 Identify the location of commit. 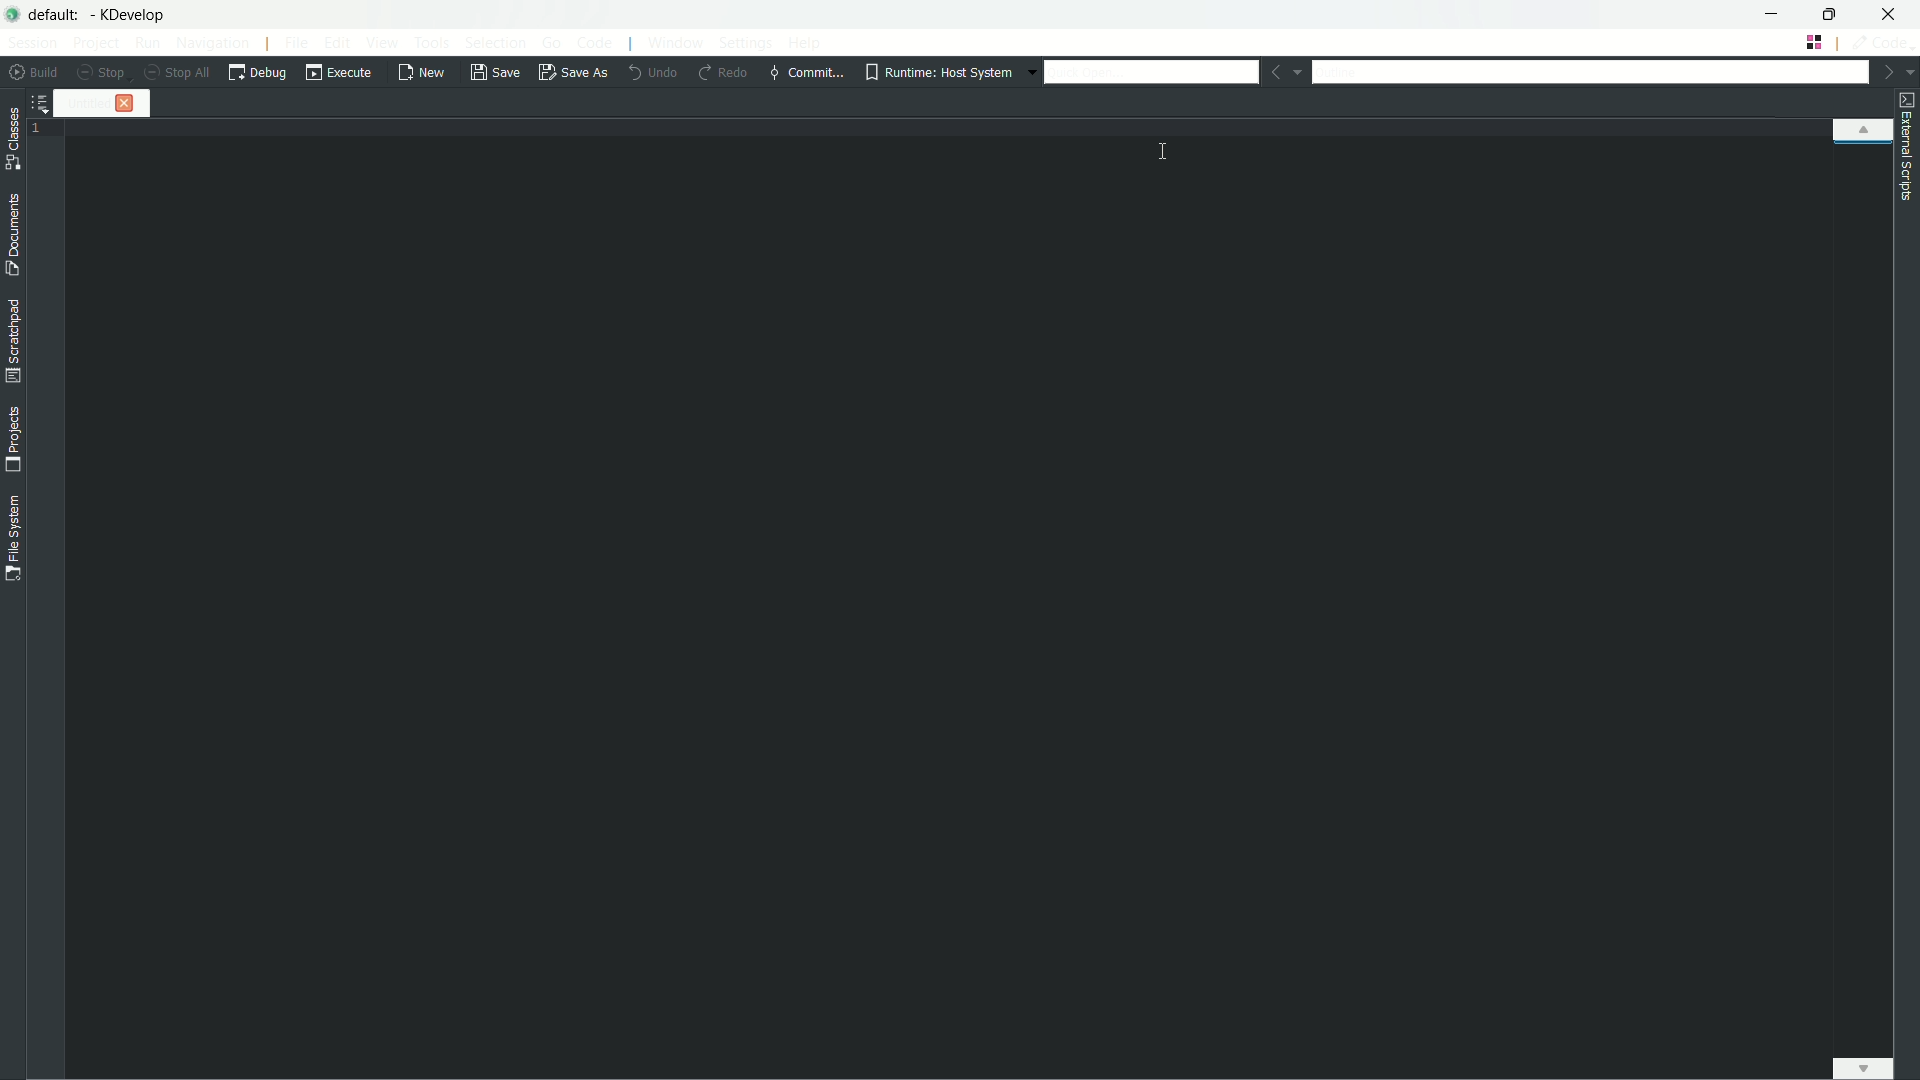
(806, 71).